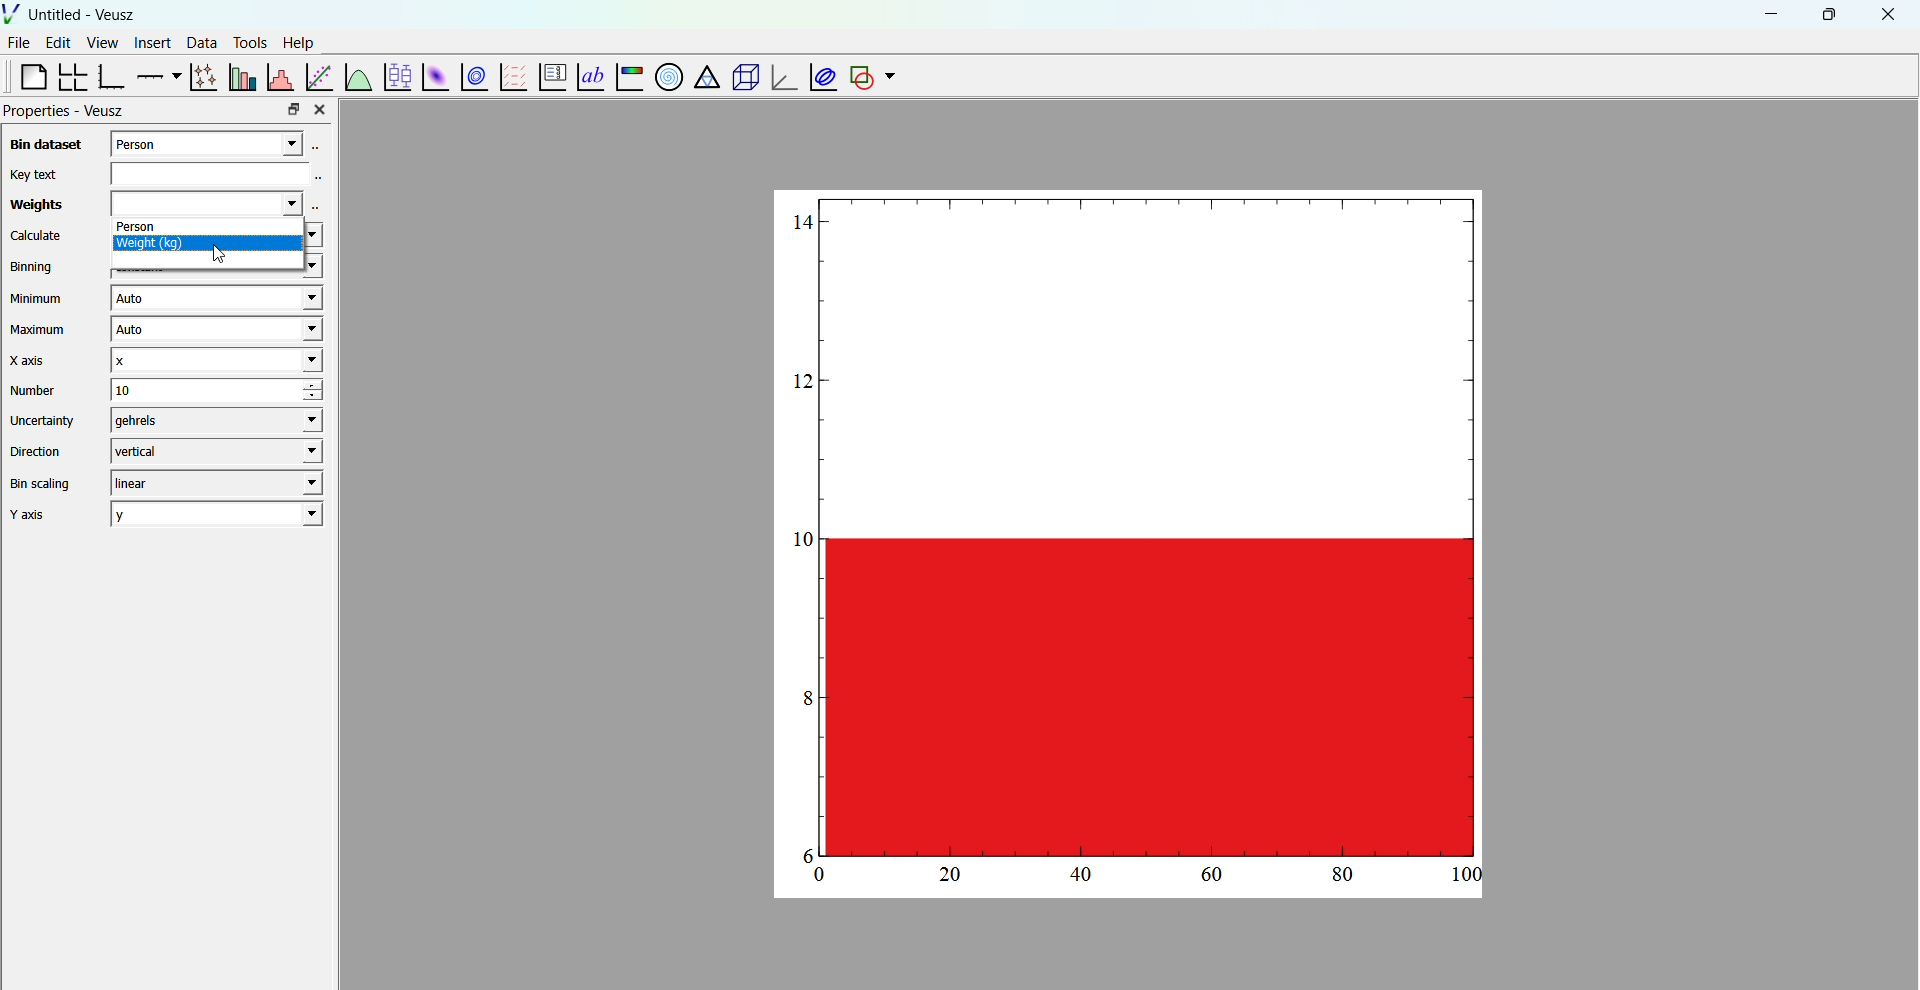  What do you see at coordinates (199, 42) in the screenshot?
I see `data` at bounding box center [199, 42].